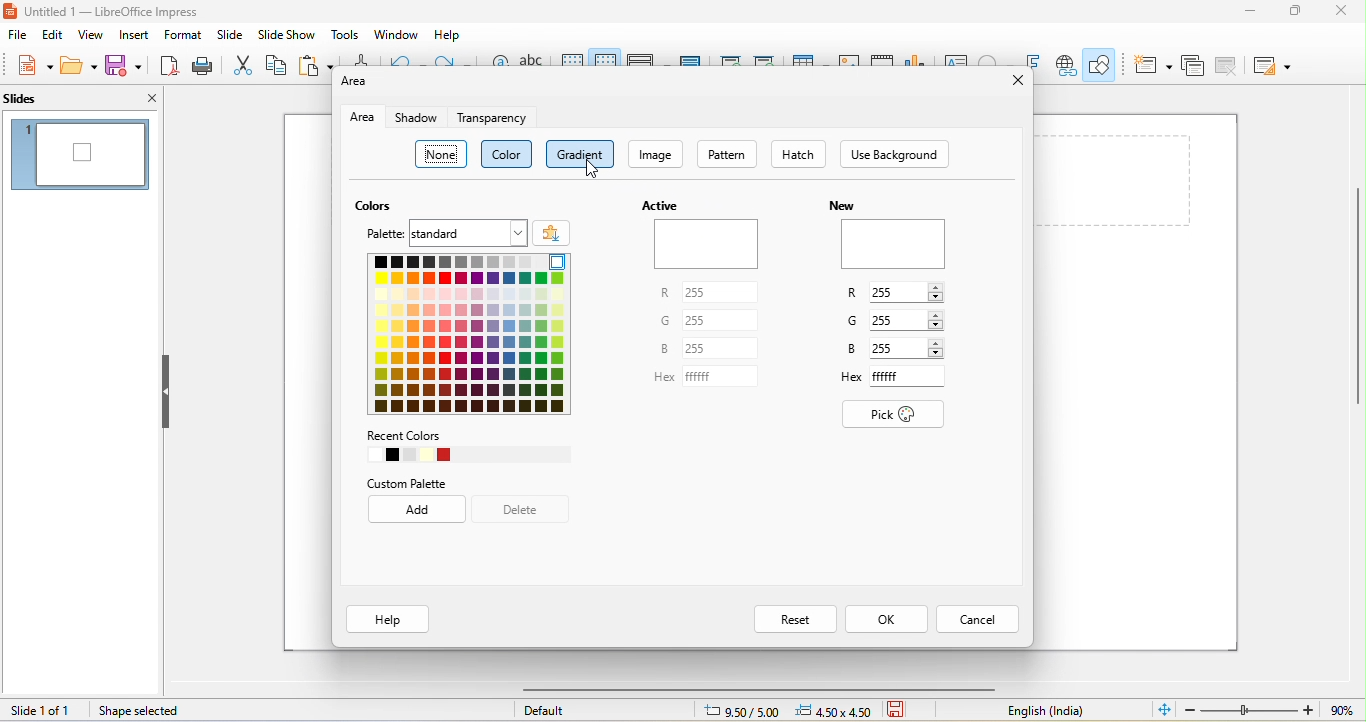 This screenshot has width=1366, height=722. What do you see at coordinates (143, 712) in the screenshot?
I see `shape selected` at bounding box center [143, 712].